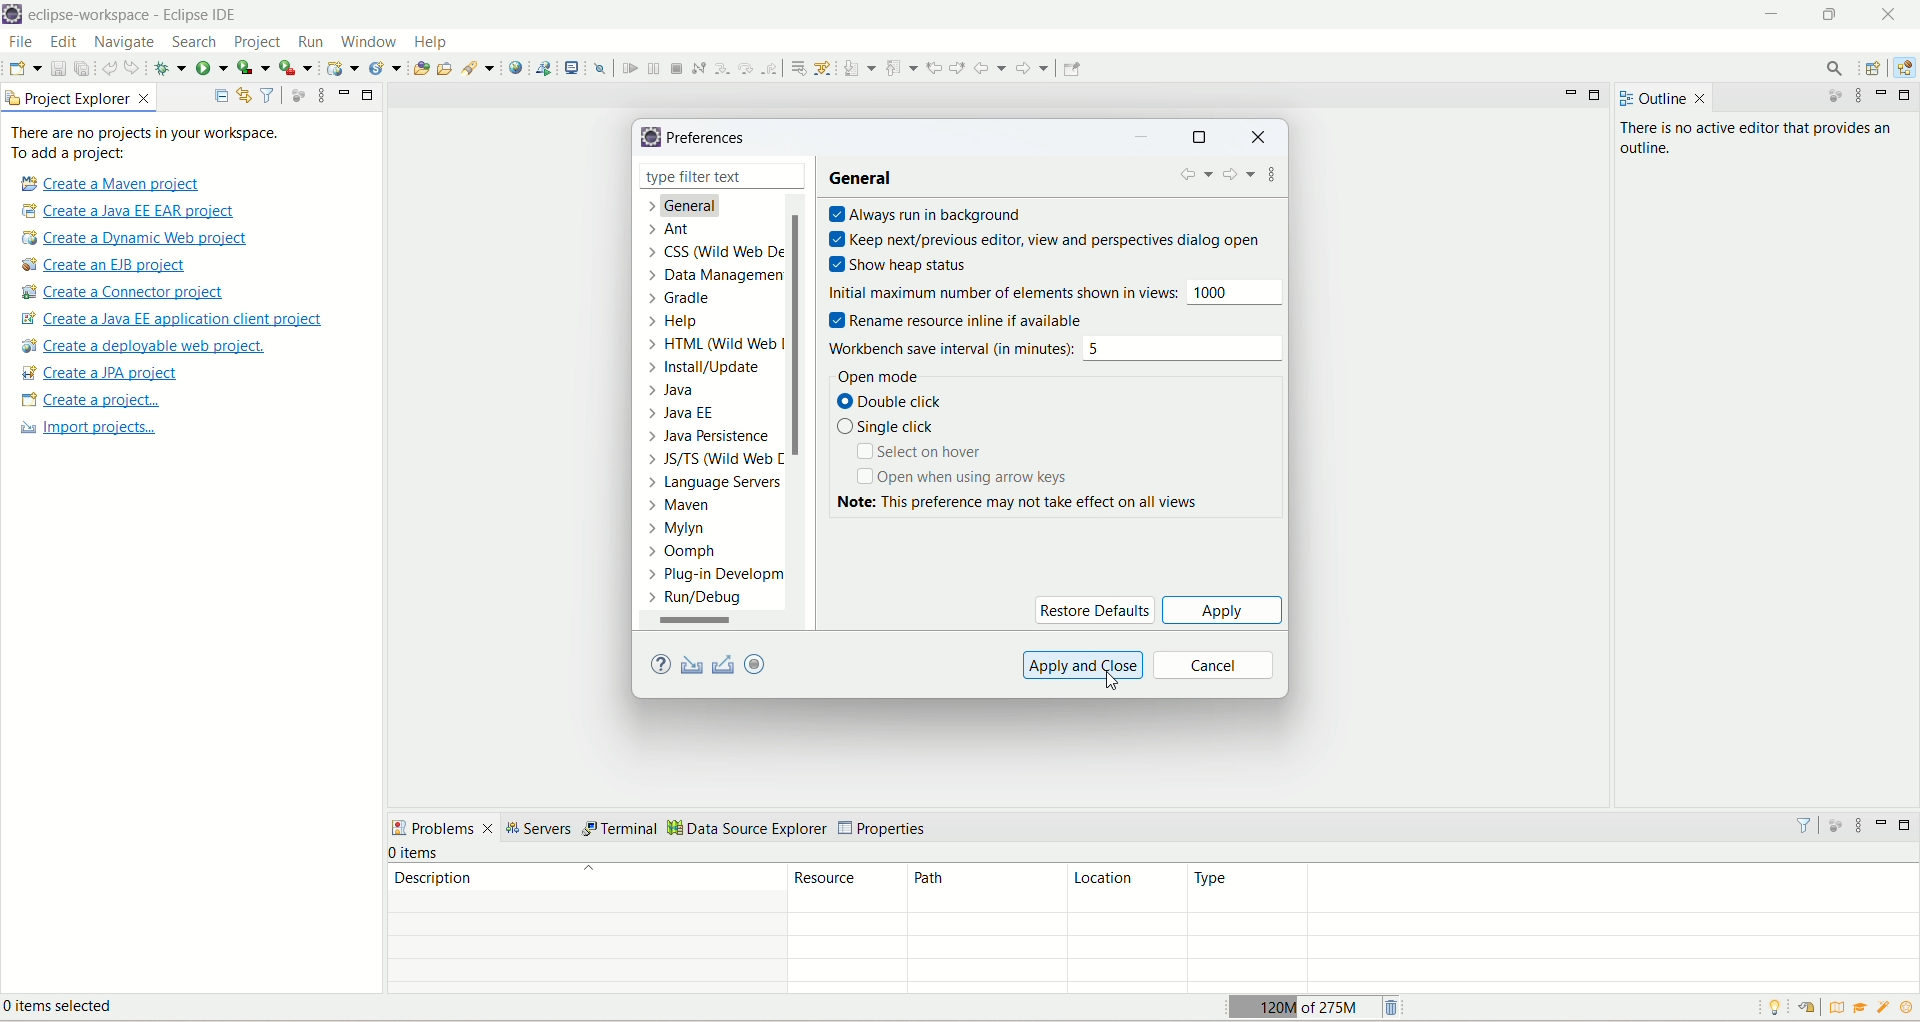 The width and height of the screenshot is (1920, 1022). I want to click on HTML, so click(718, 347).